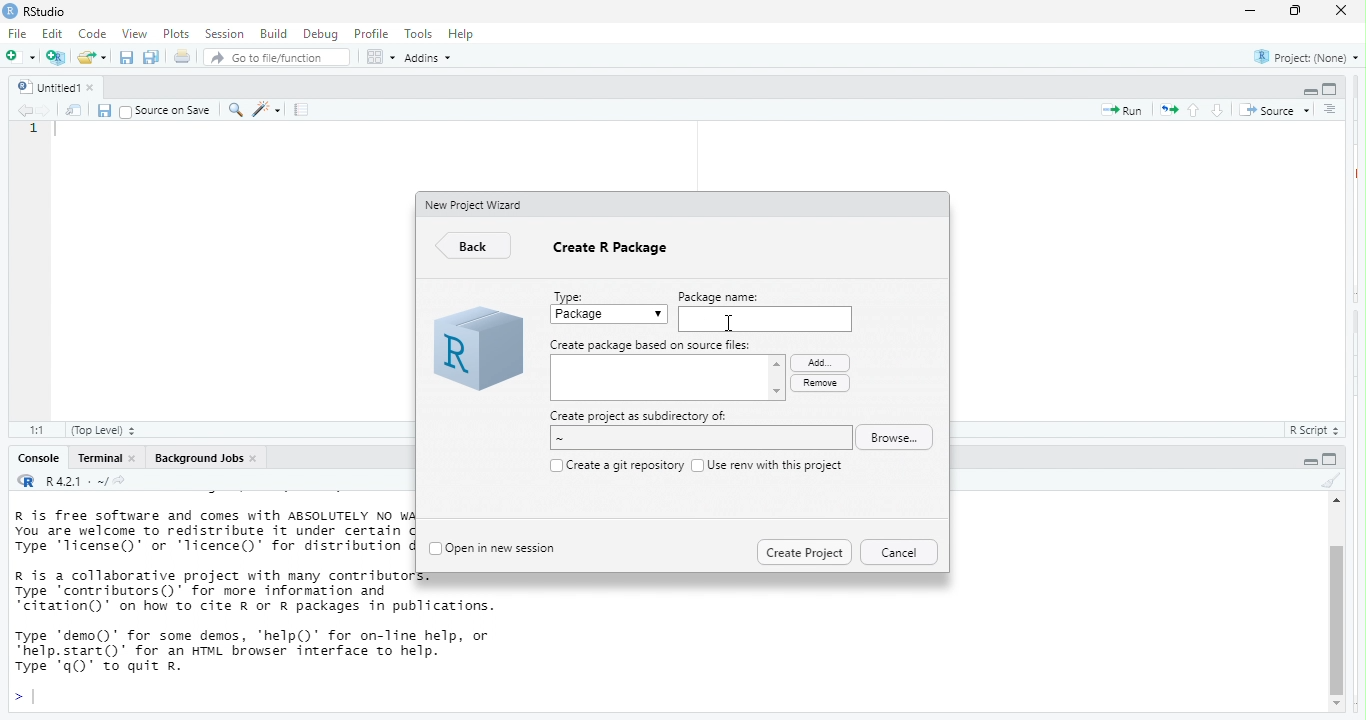 This screenshot has height=720, width=1366. I want to click on cursor movement, so click(731, 325).